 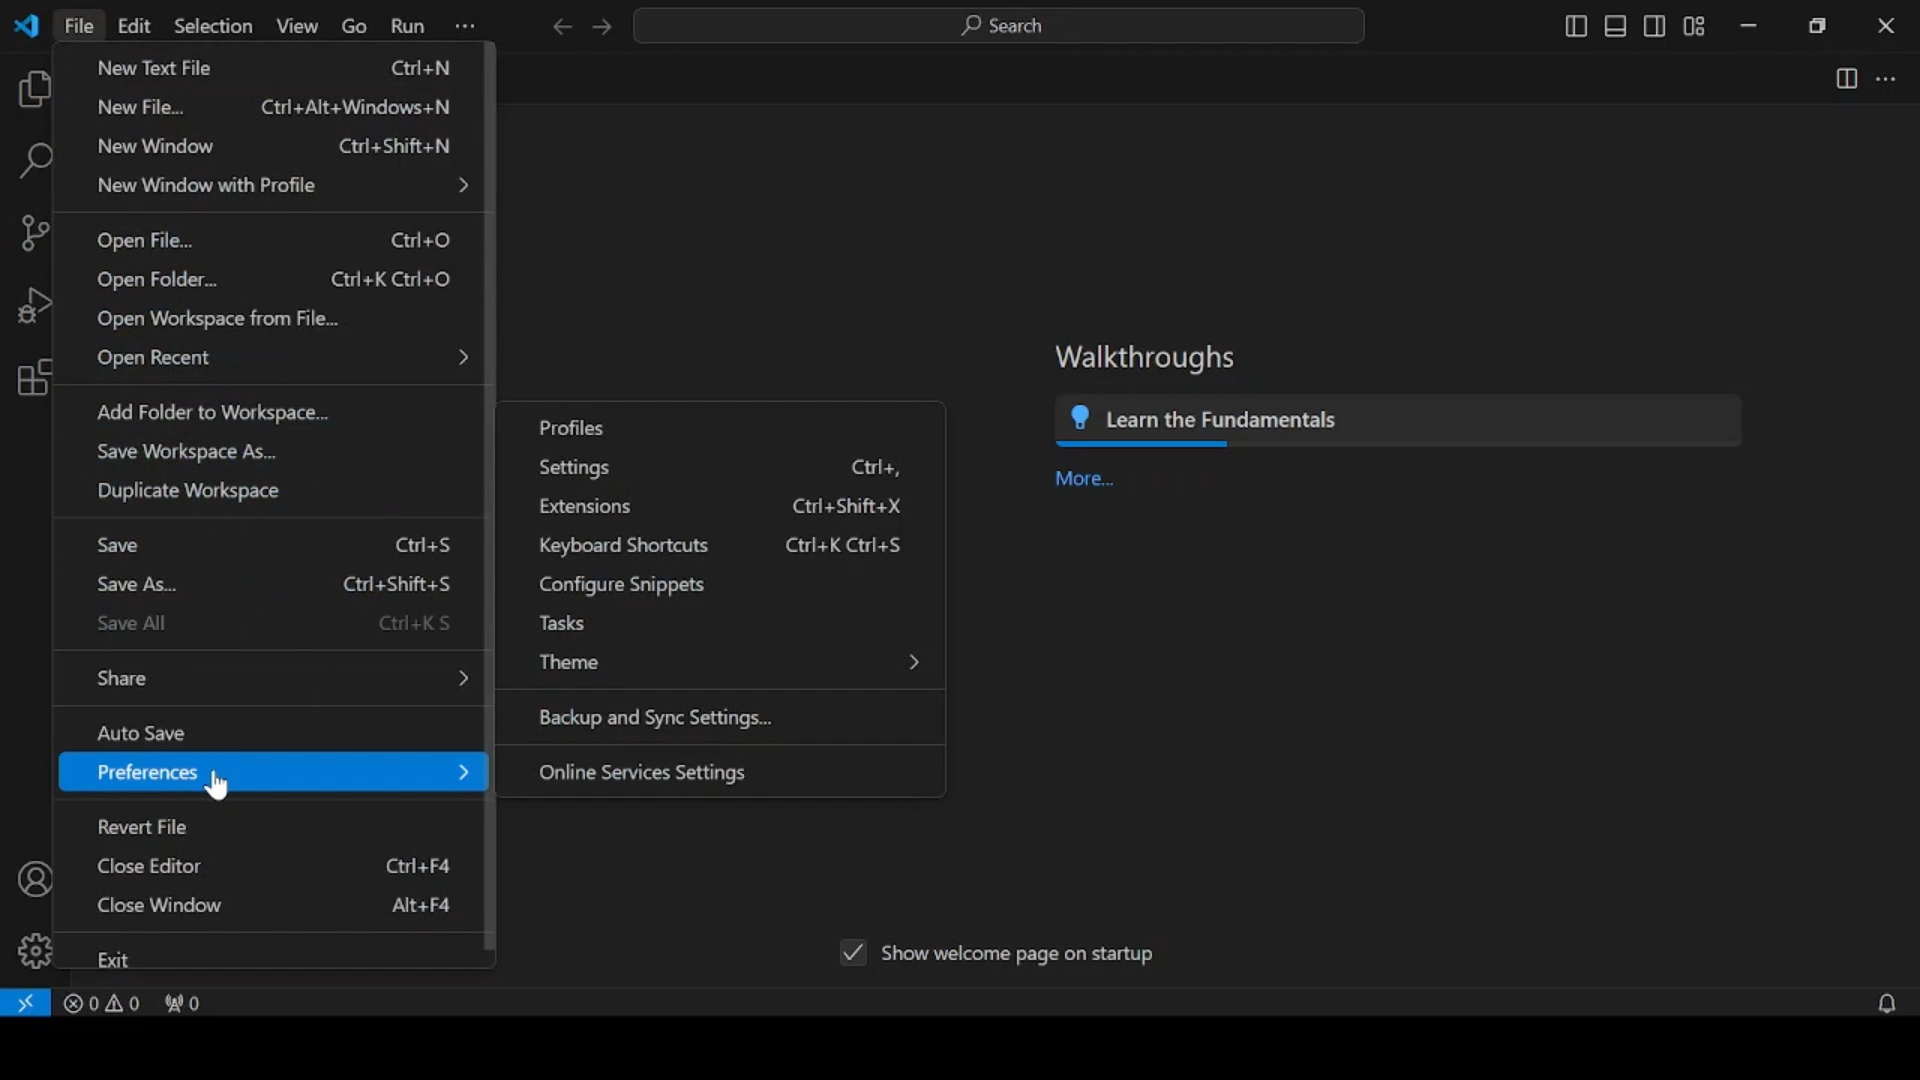 I want to click on new window, so click(x=159, y=145).